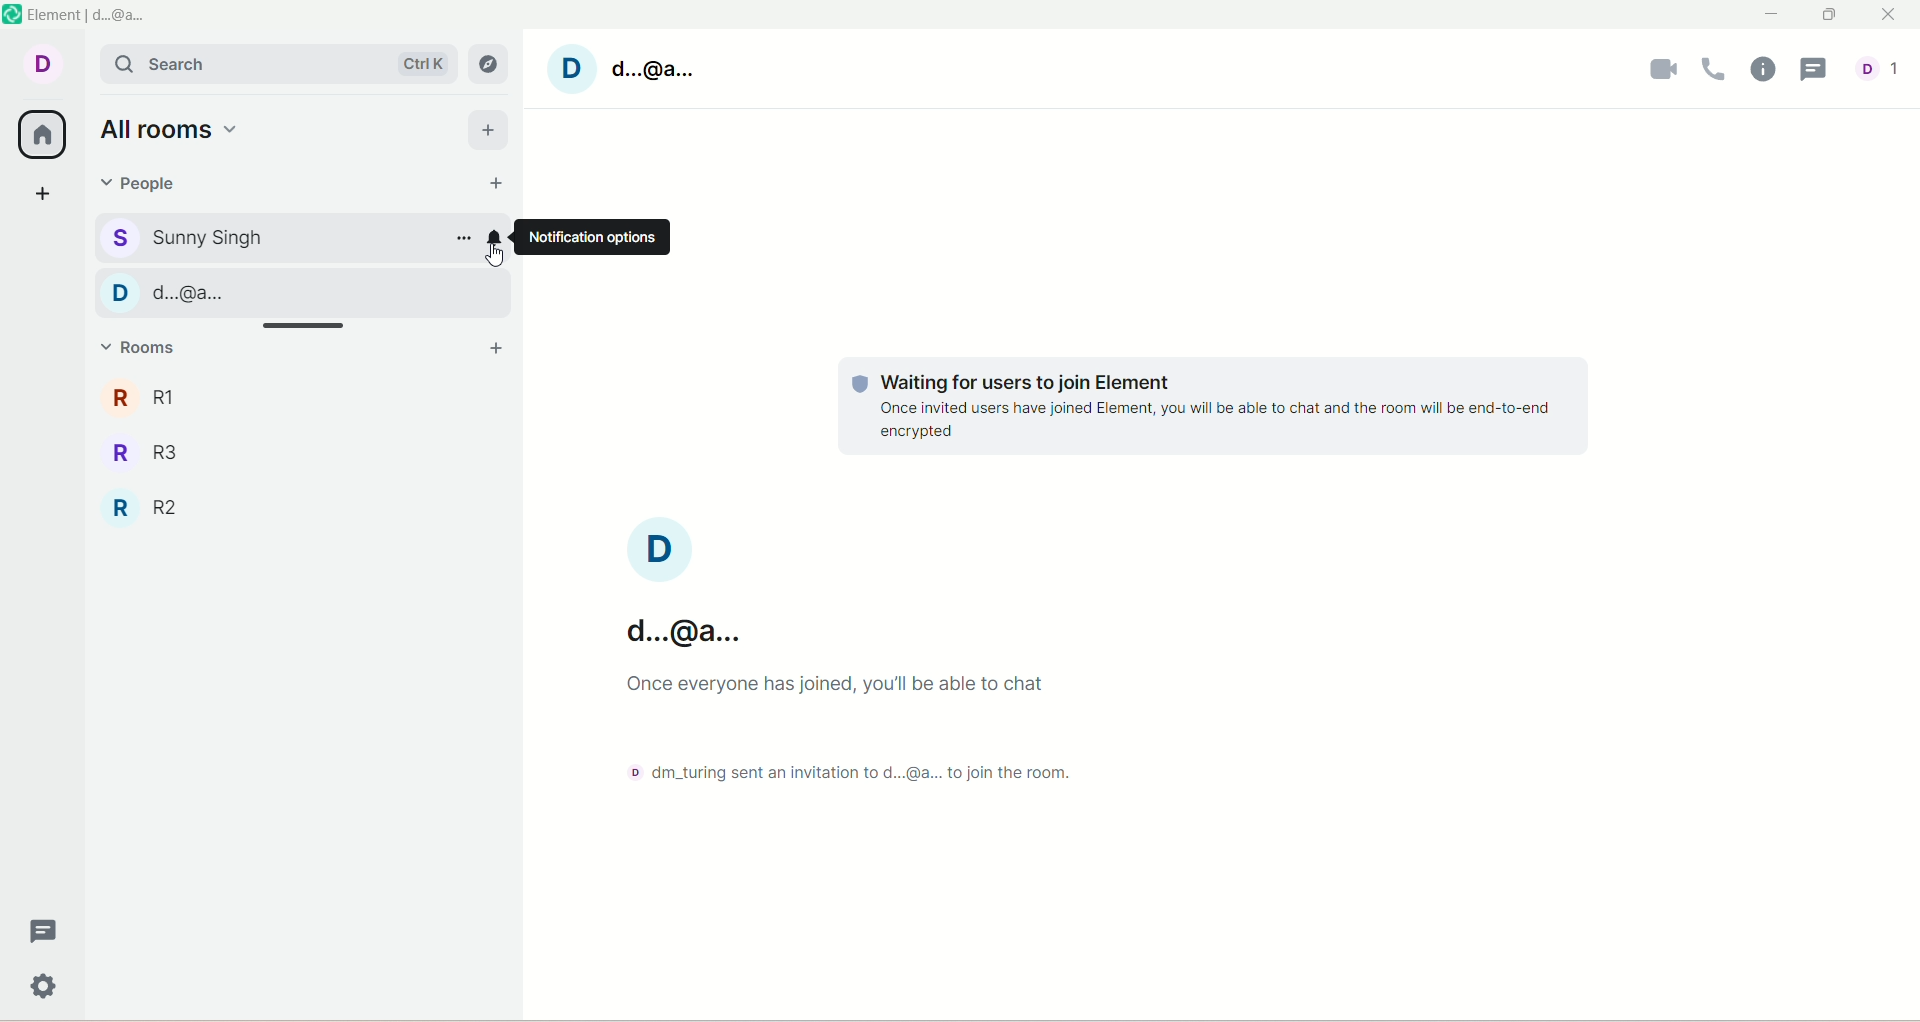 This screenshot has width=1920, height=1022. What do you see at coordinates (1760, 72) in the screenshot?
I see `room info` at bounding box center [1760, 72].